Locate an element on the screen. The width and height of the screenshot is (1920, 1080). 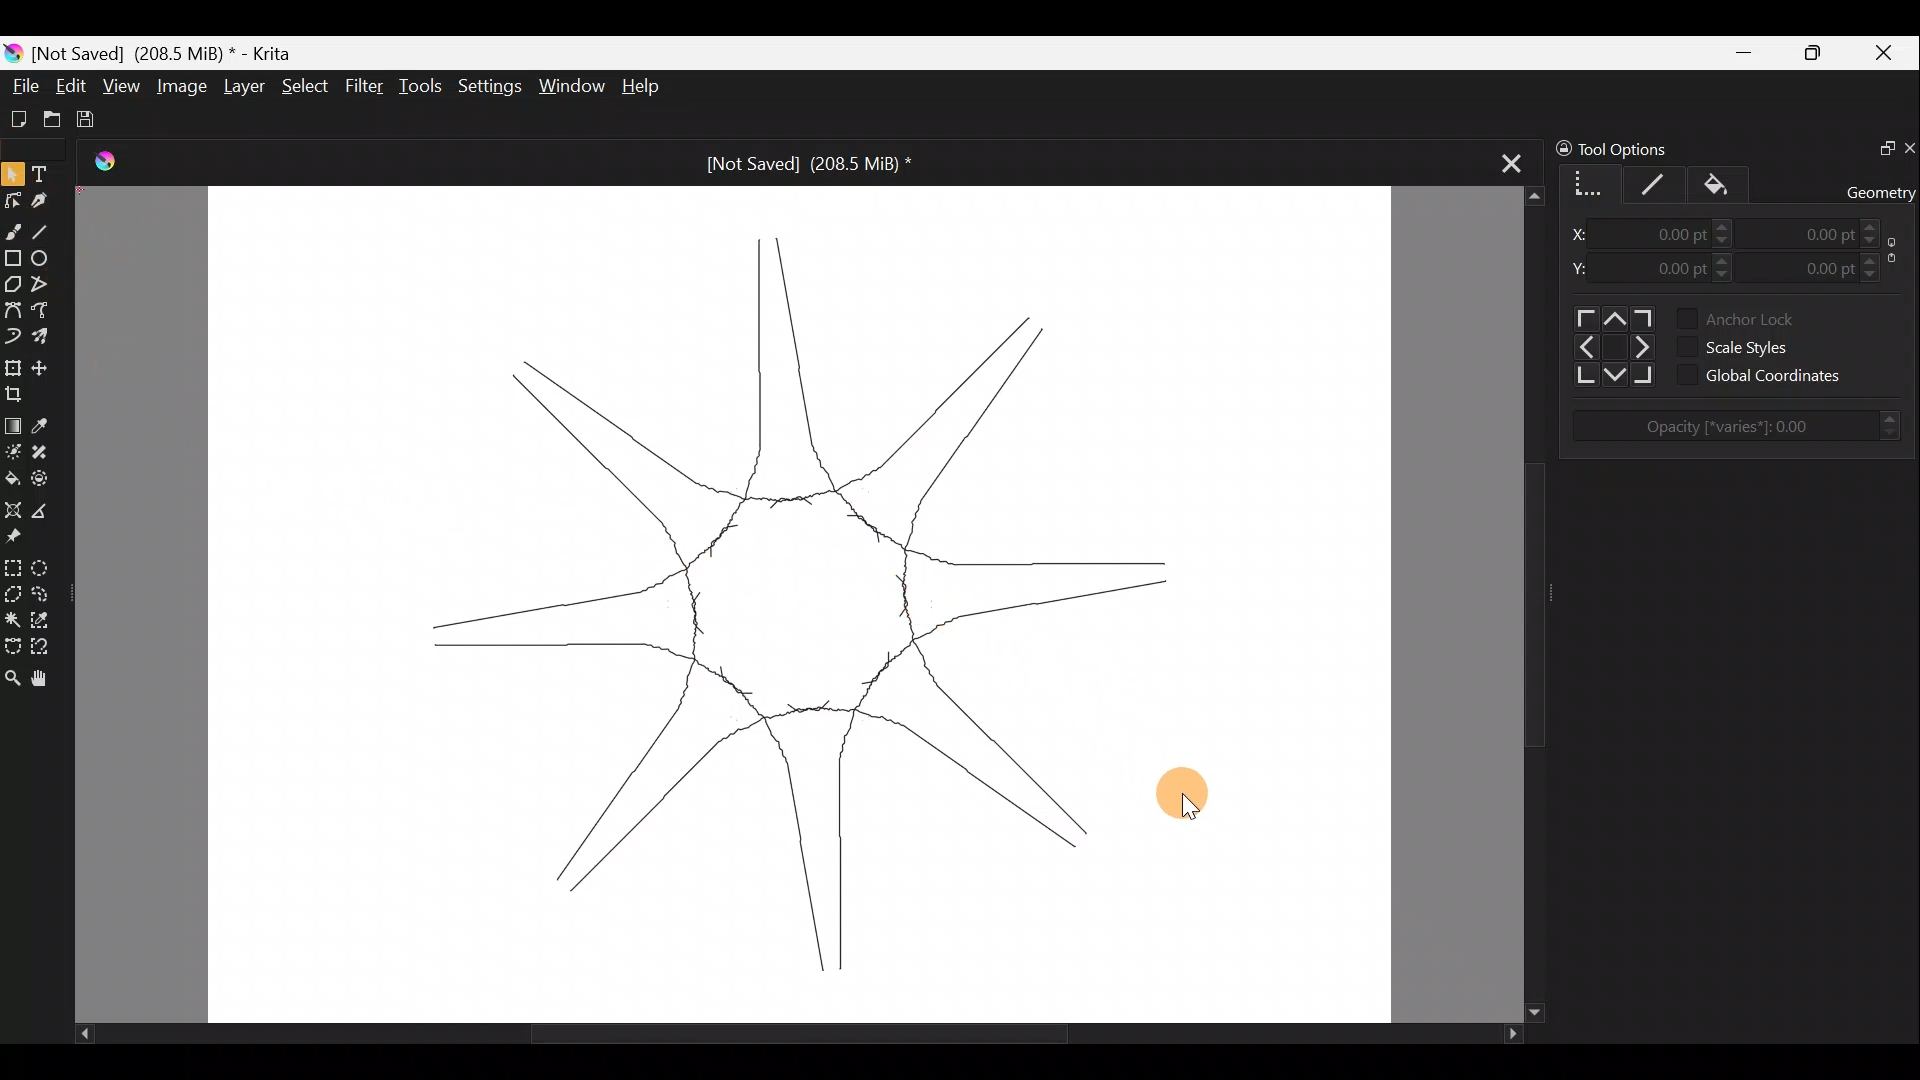
Rectangular selection tool is located at coordinates (12, 565).